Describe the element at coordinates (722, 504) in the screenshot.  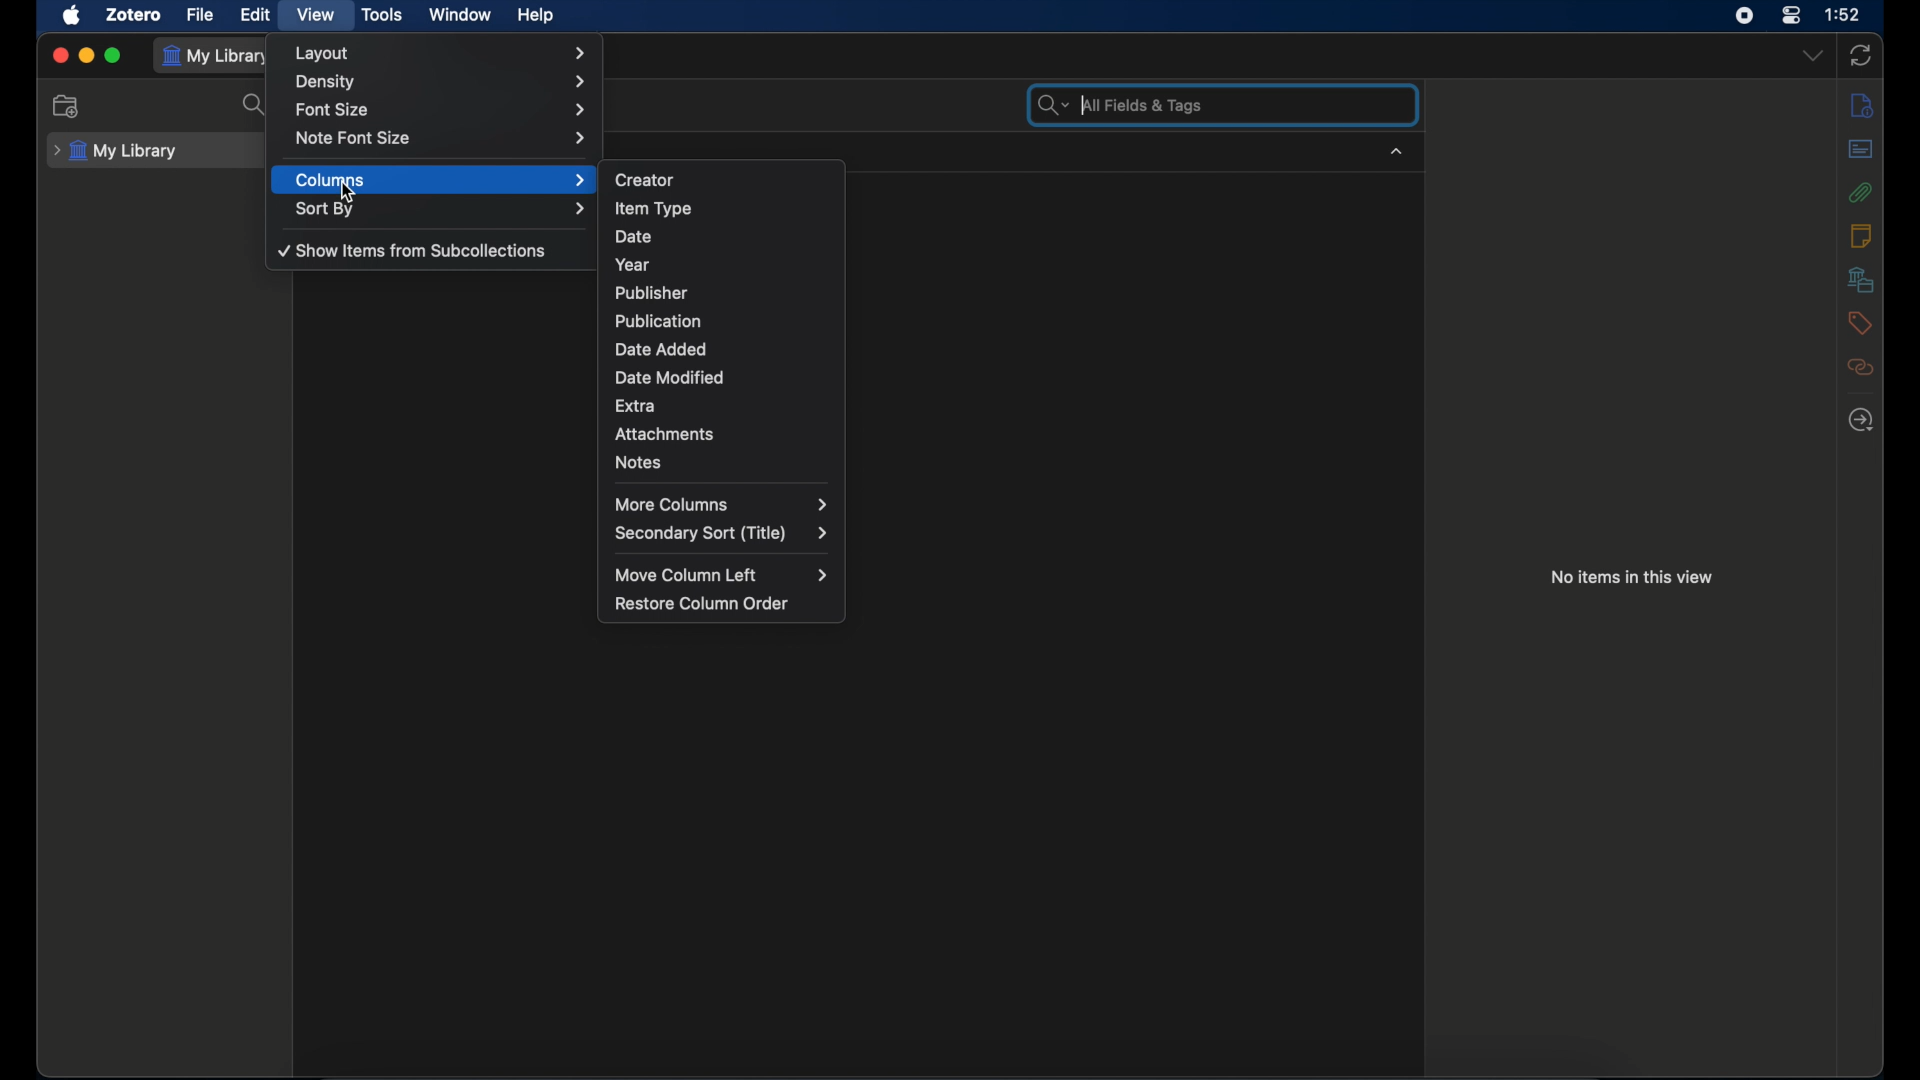
I see `more columns` at that location.